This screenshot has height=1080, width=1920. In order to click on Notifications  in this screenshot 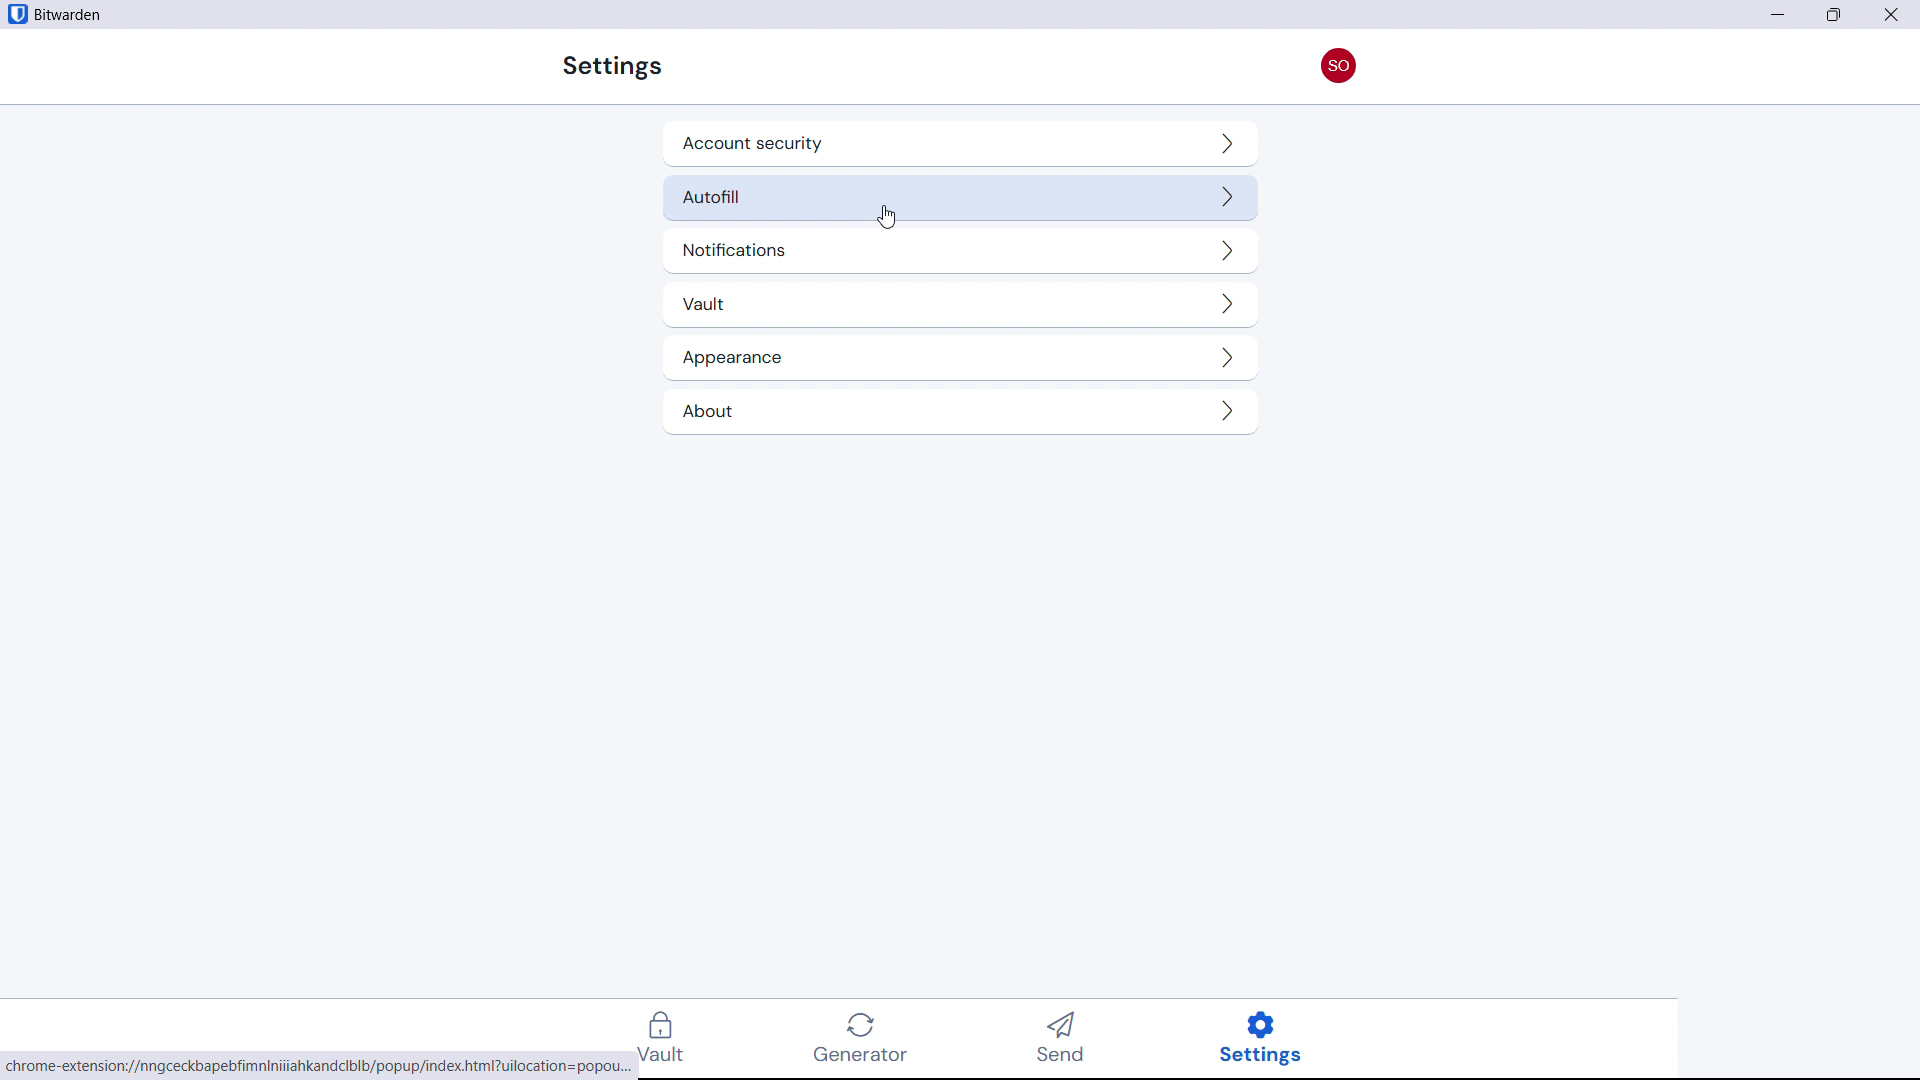, I will do `click(958, 251)`.